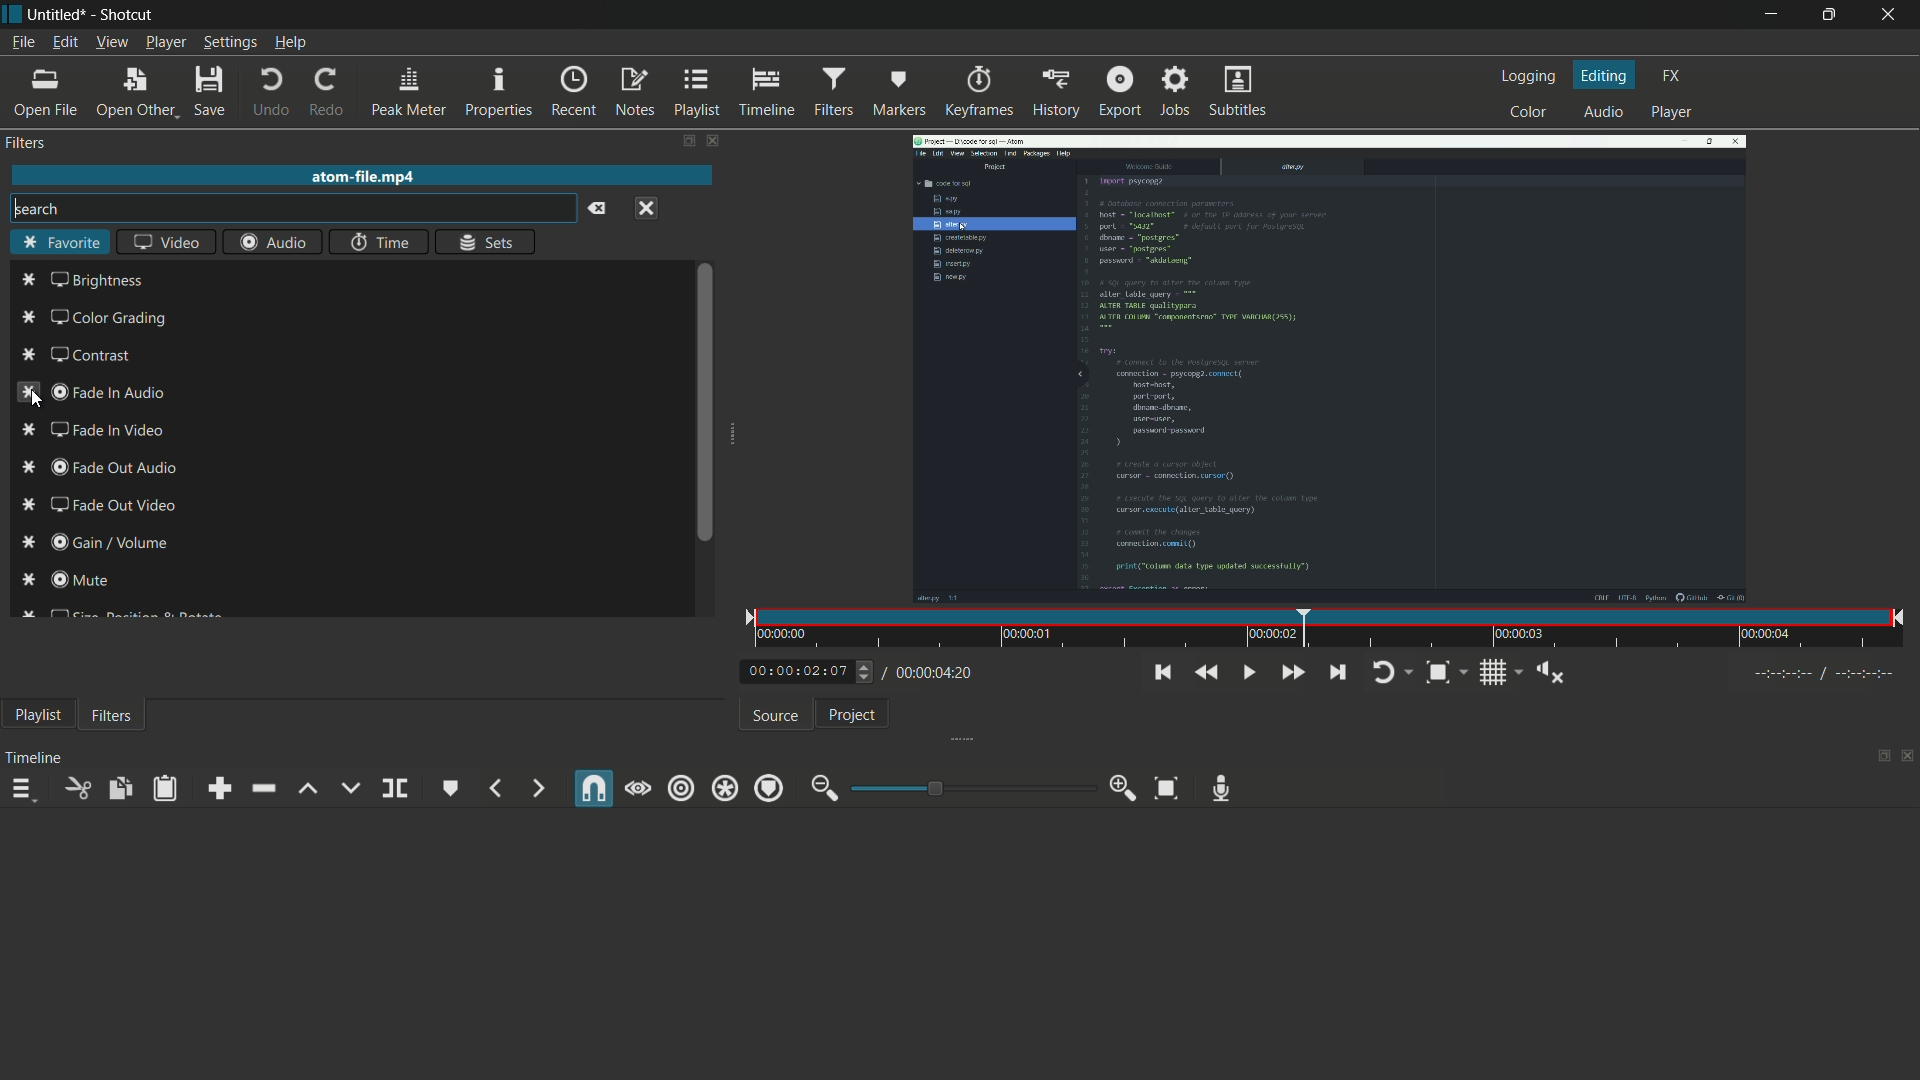 This screenshot has height=1080, width=1920. Describe the element at coordinates (309, 788) in the screenshot. I see `lift` at that location.